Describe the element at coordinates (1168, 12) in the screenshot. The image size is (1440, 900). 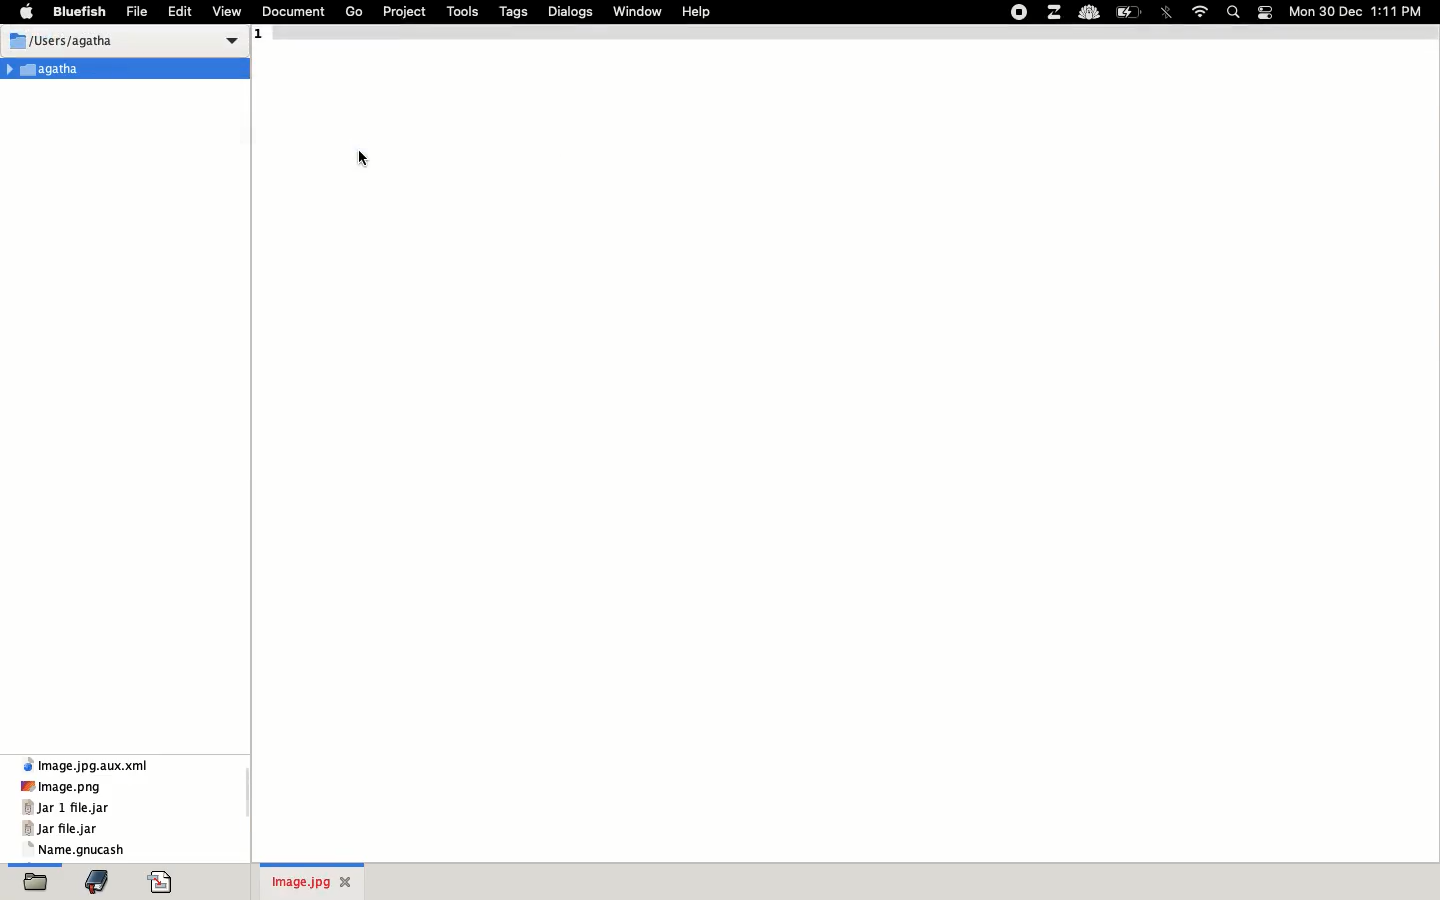
I see `bluetooth` at that location.